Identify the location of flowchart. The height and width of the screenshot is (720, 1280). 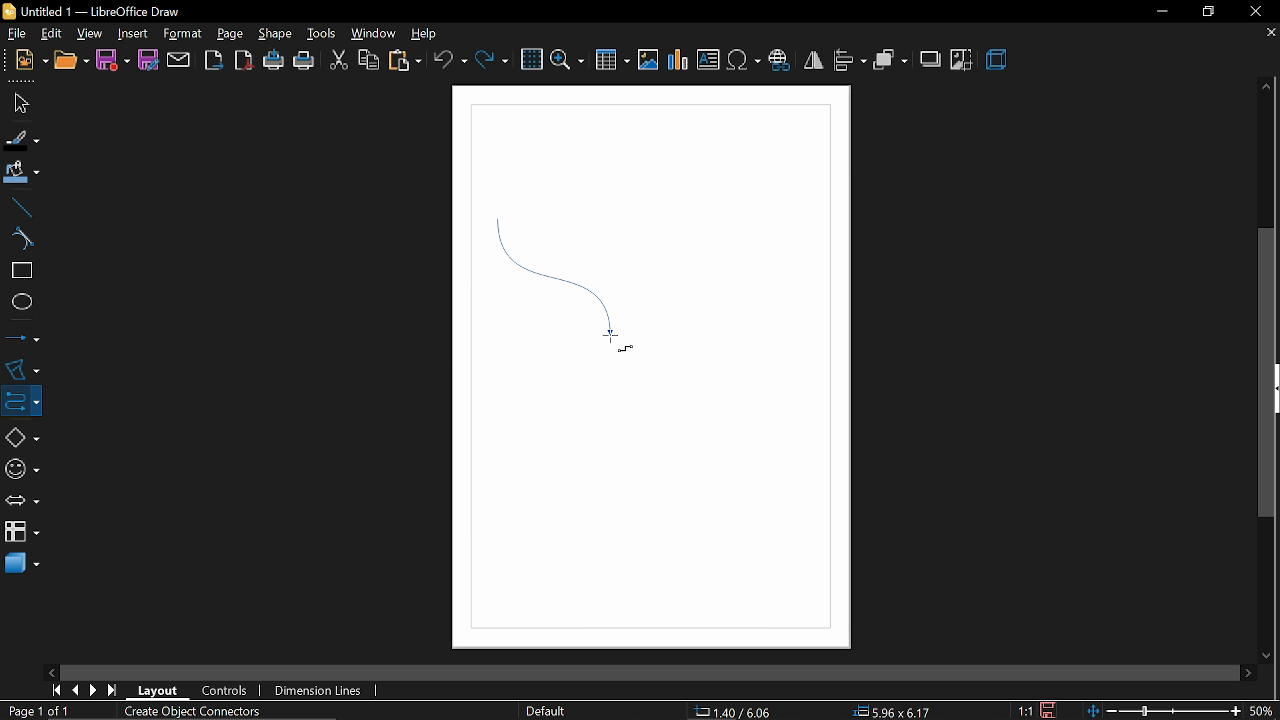
(22, 533).